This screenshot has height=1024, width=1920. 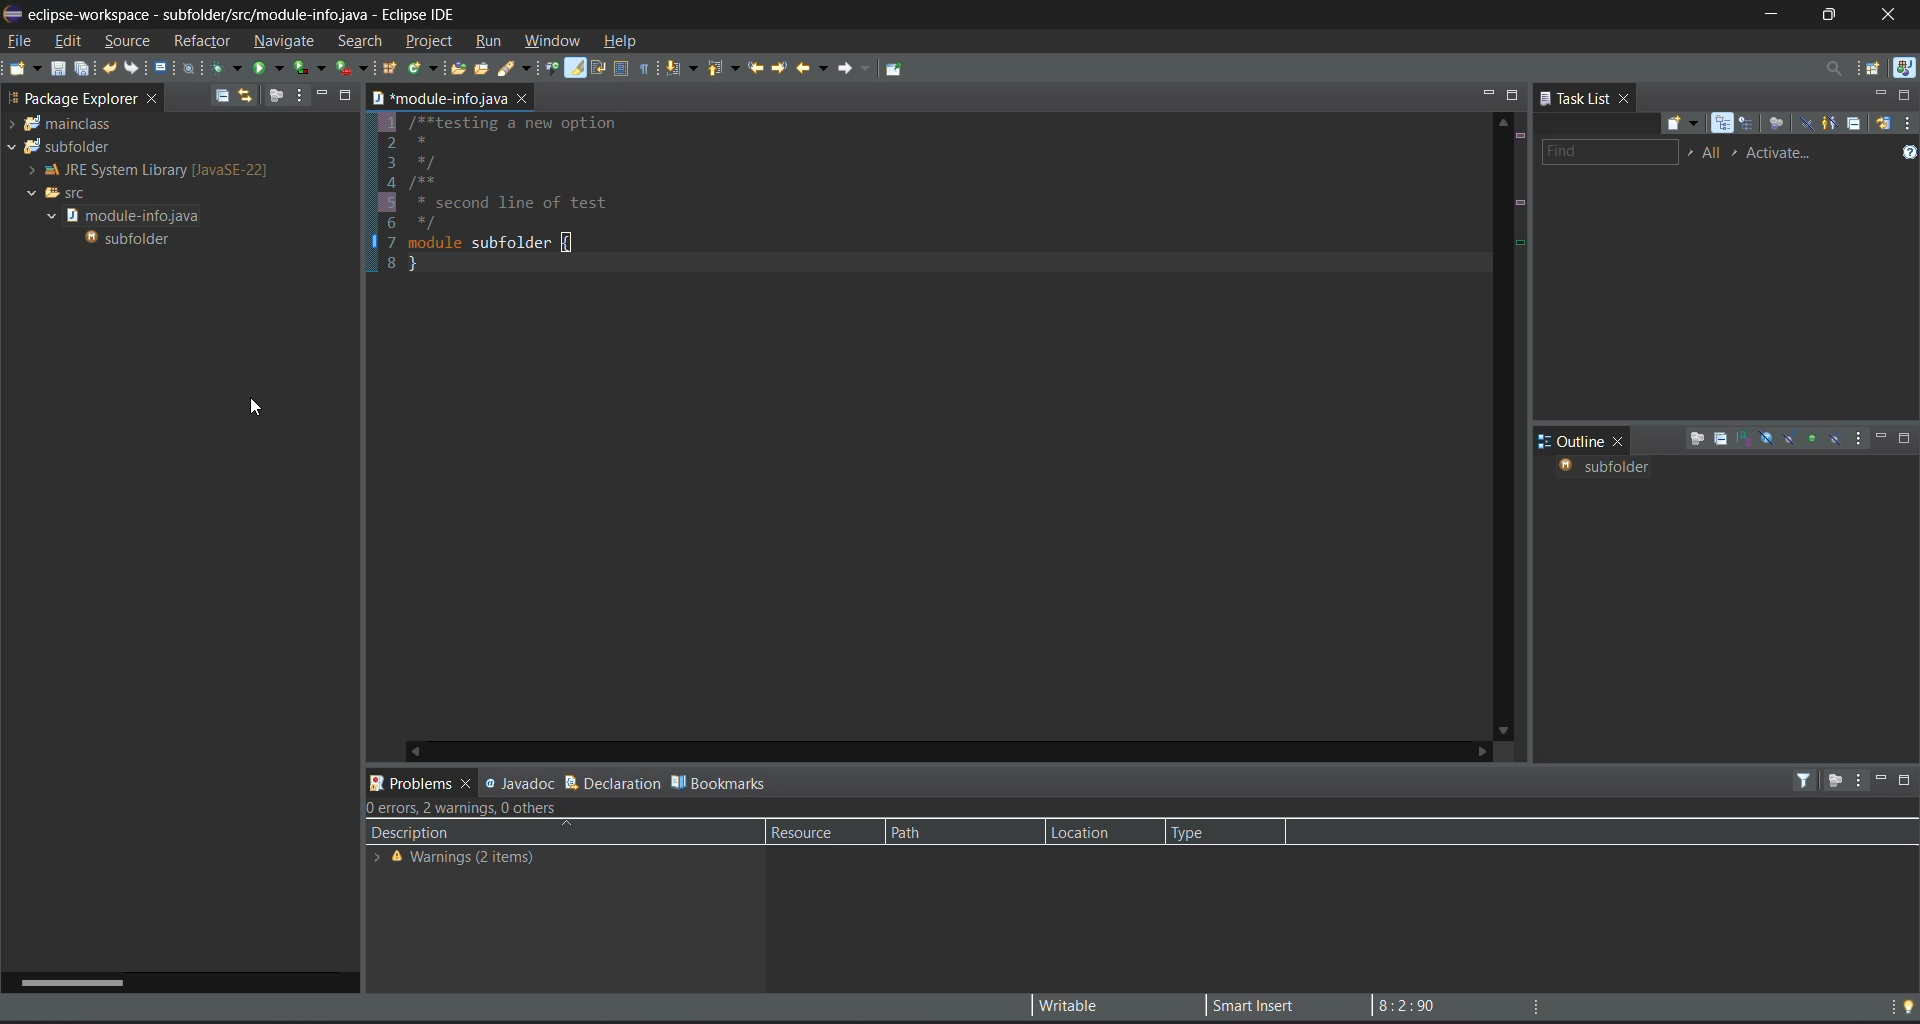 I want to click on select working set, so click(x=1690, y=152).